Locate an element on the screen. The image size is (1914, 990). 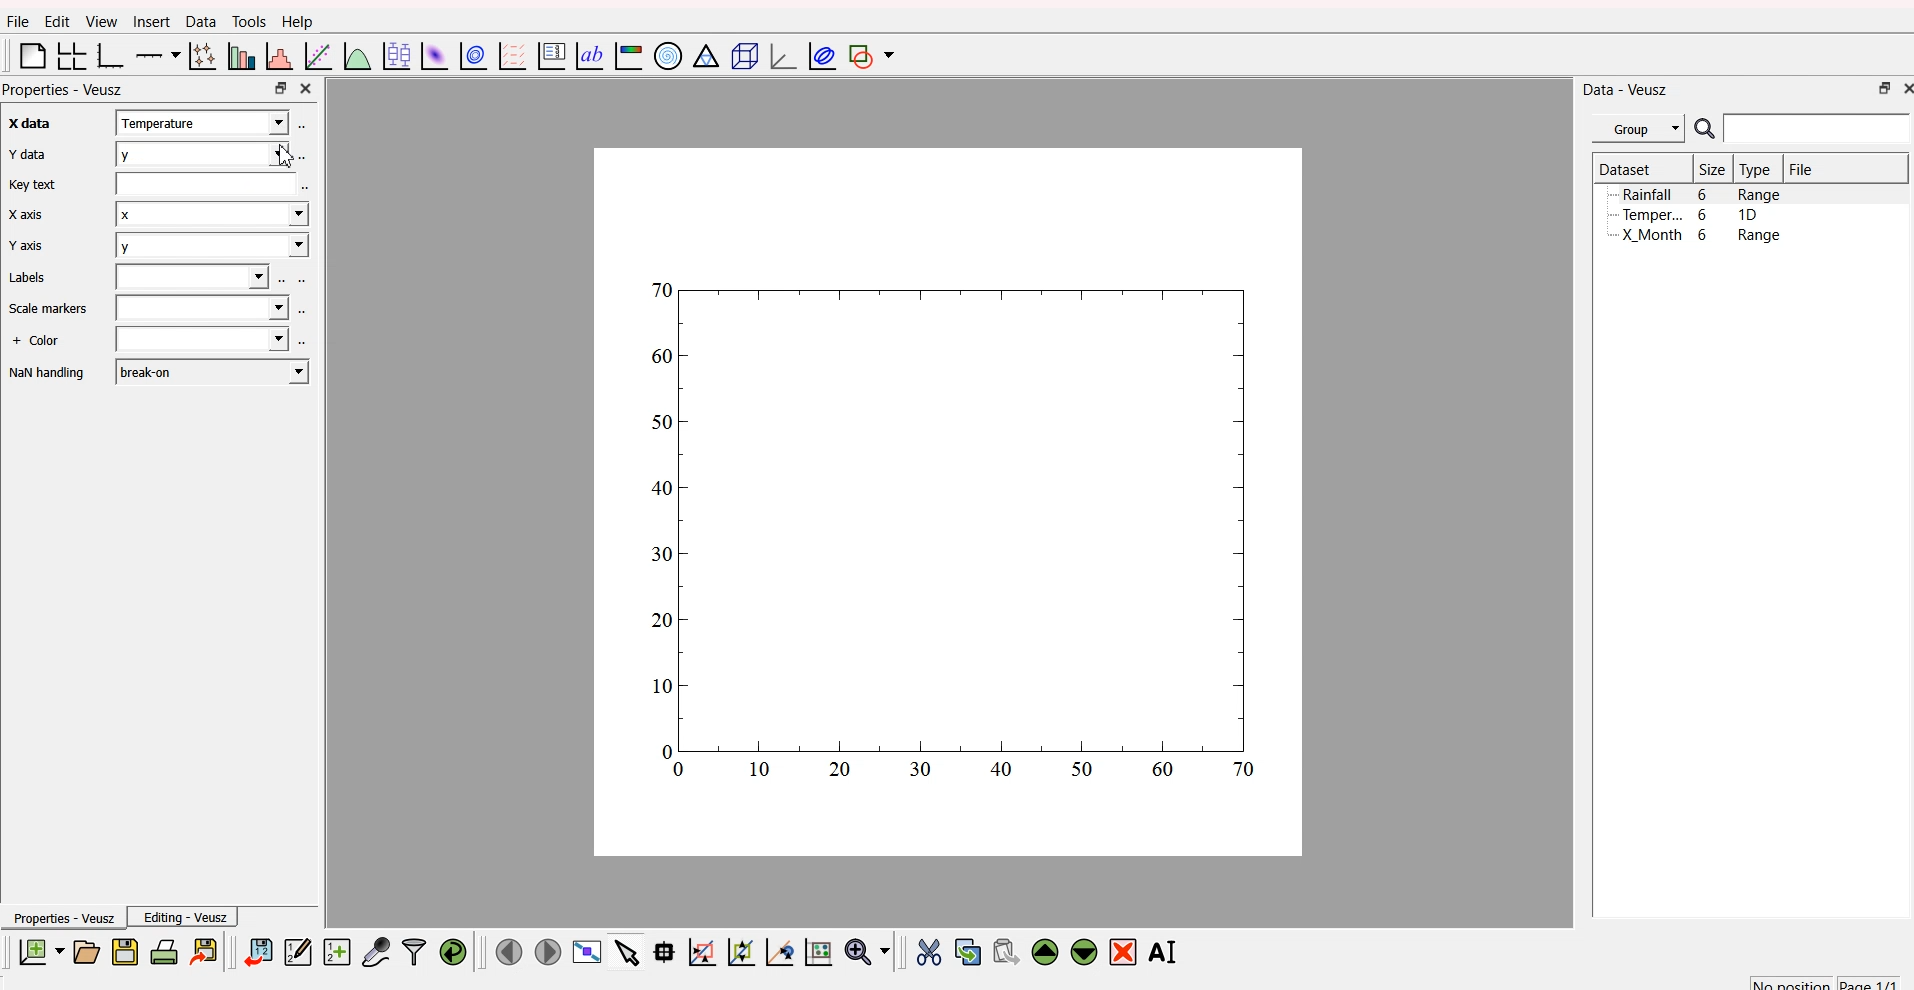
plot key is located at coordinates (550, 57).